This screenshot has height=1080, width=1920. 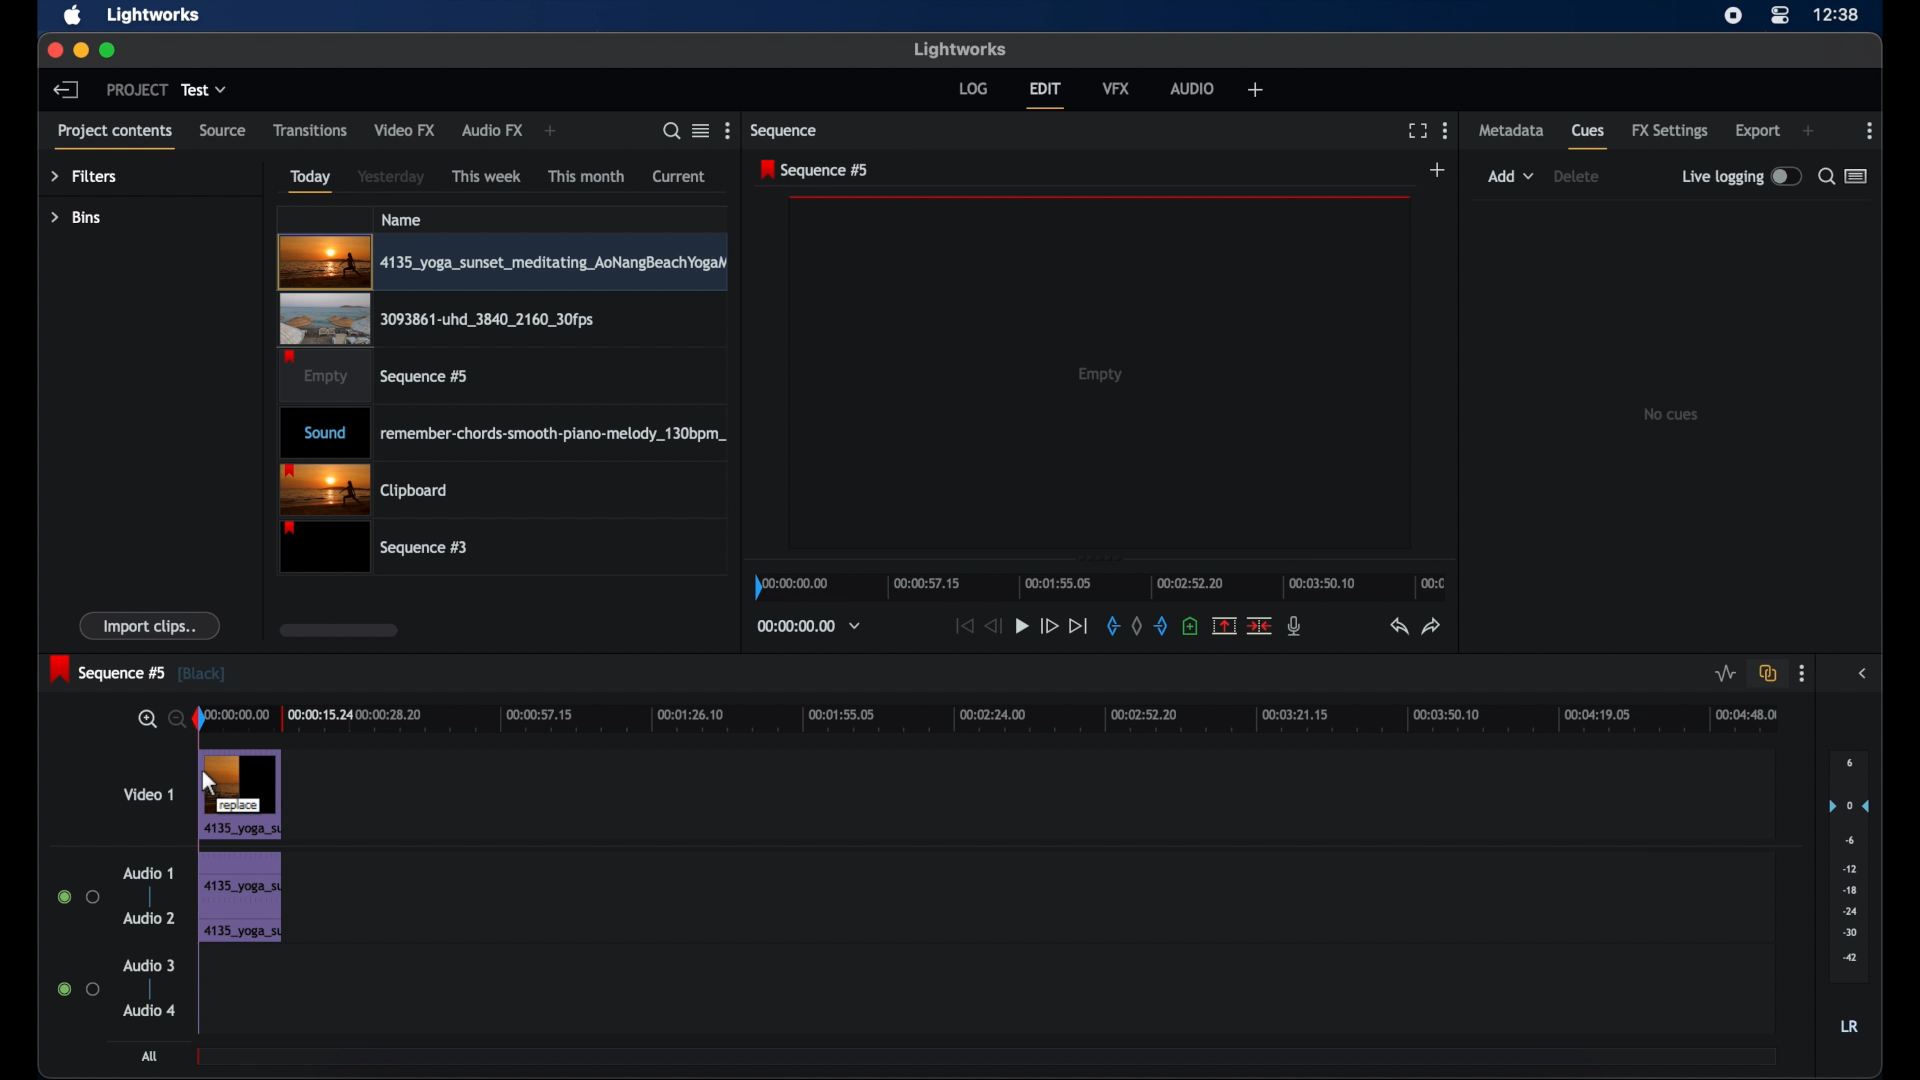 What do you see at coordinates (728, 131) in the screenshot?
I see `more options` at bounding box center [728, 131].